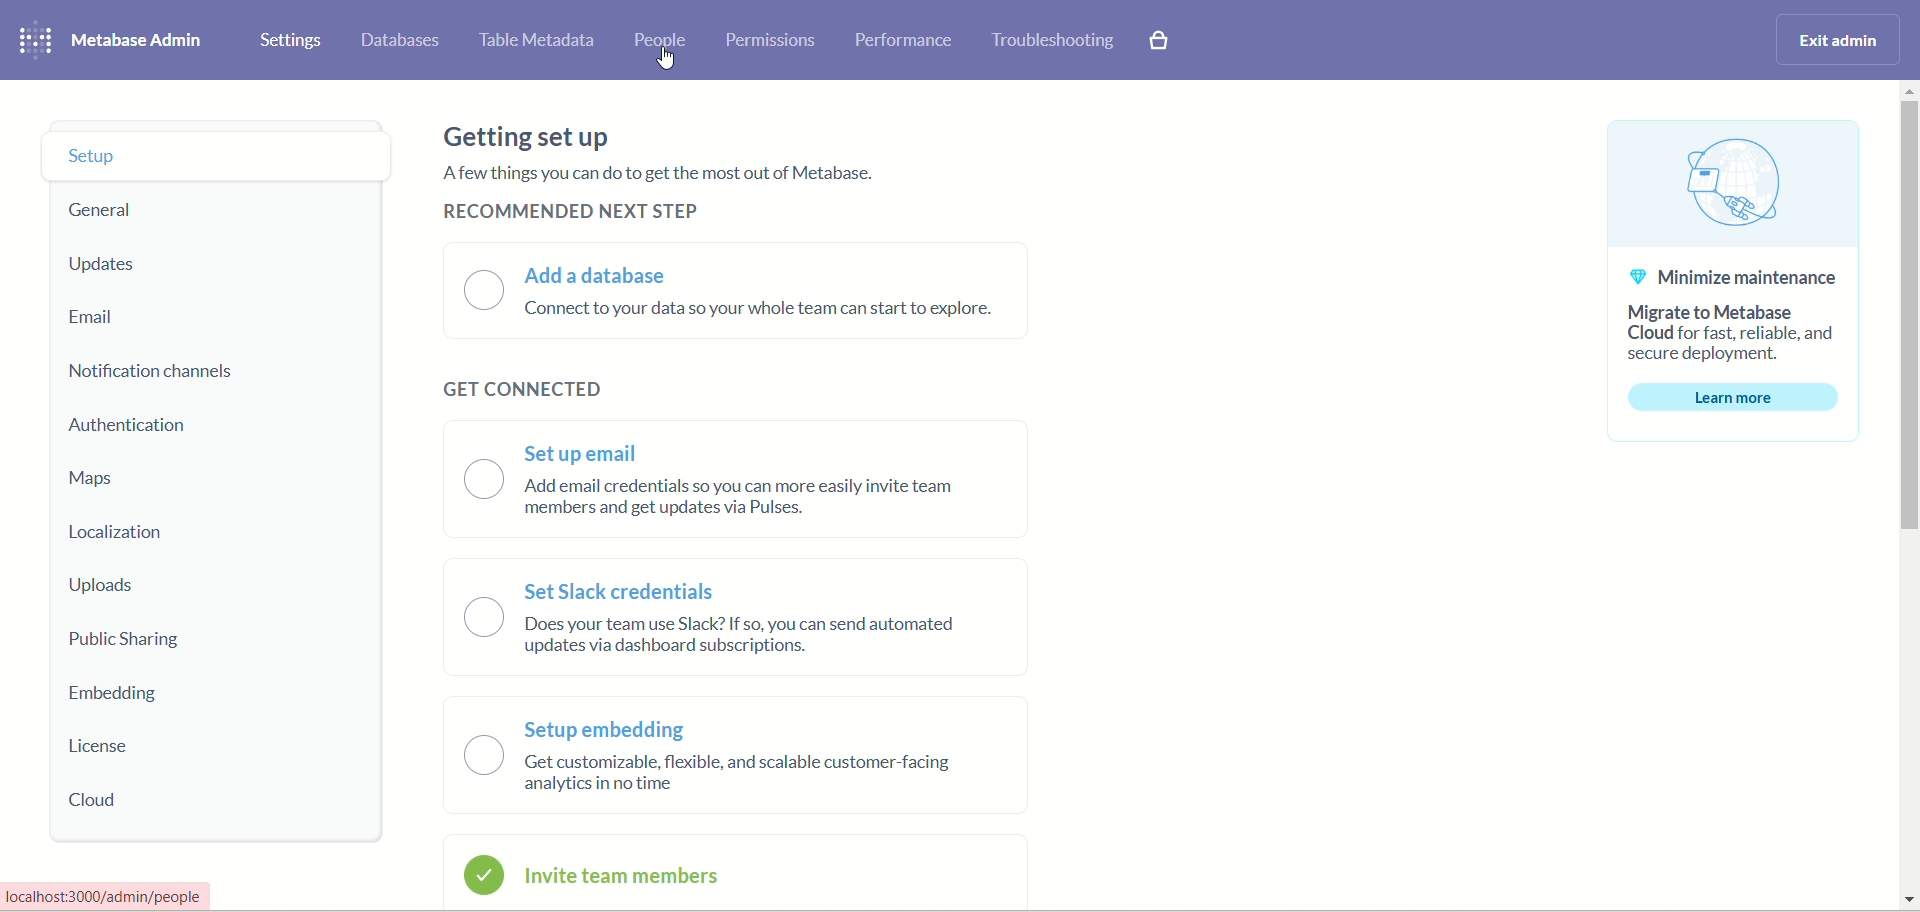 The height and width of the screenshot is (912, 1920). I want to click on text, so click(745, 775).